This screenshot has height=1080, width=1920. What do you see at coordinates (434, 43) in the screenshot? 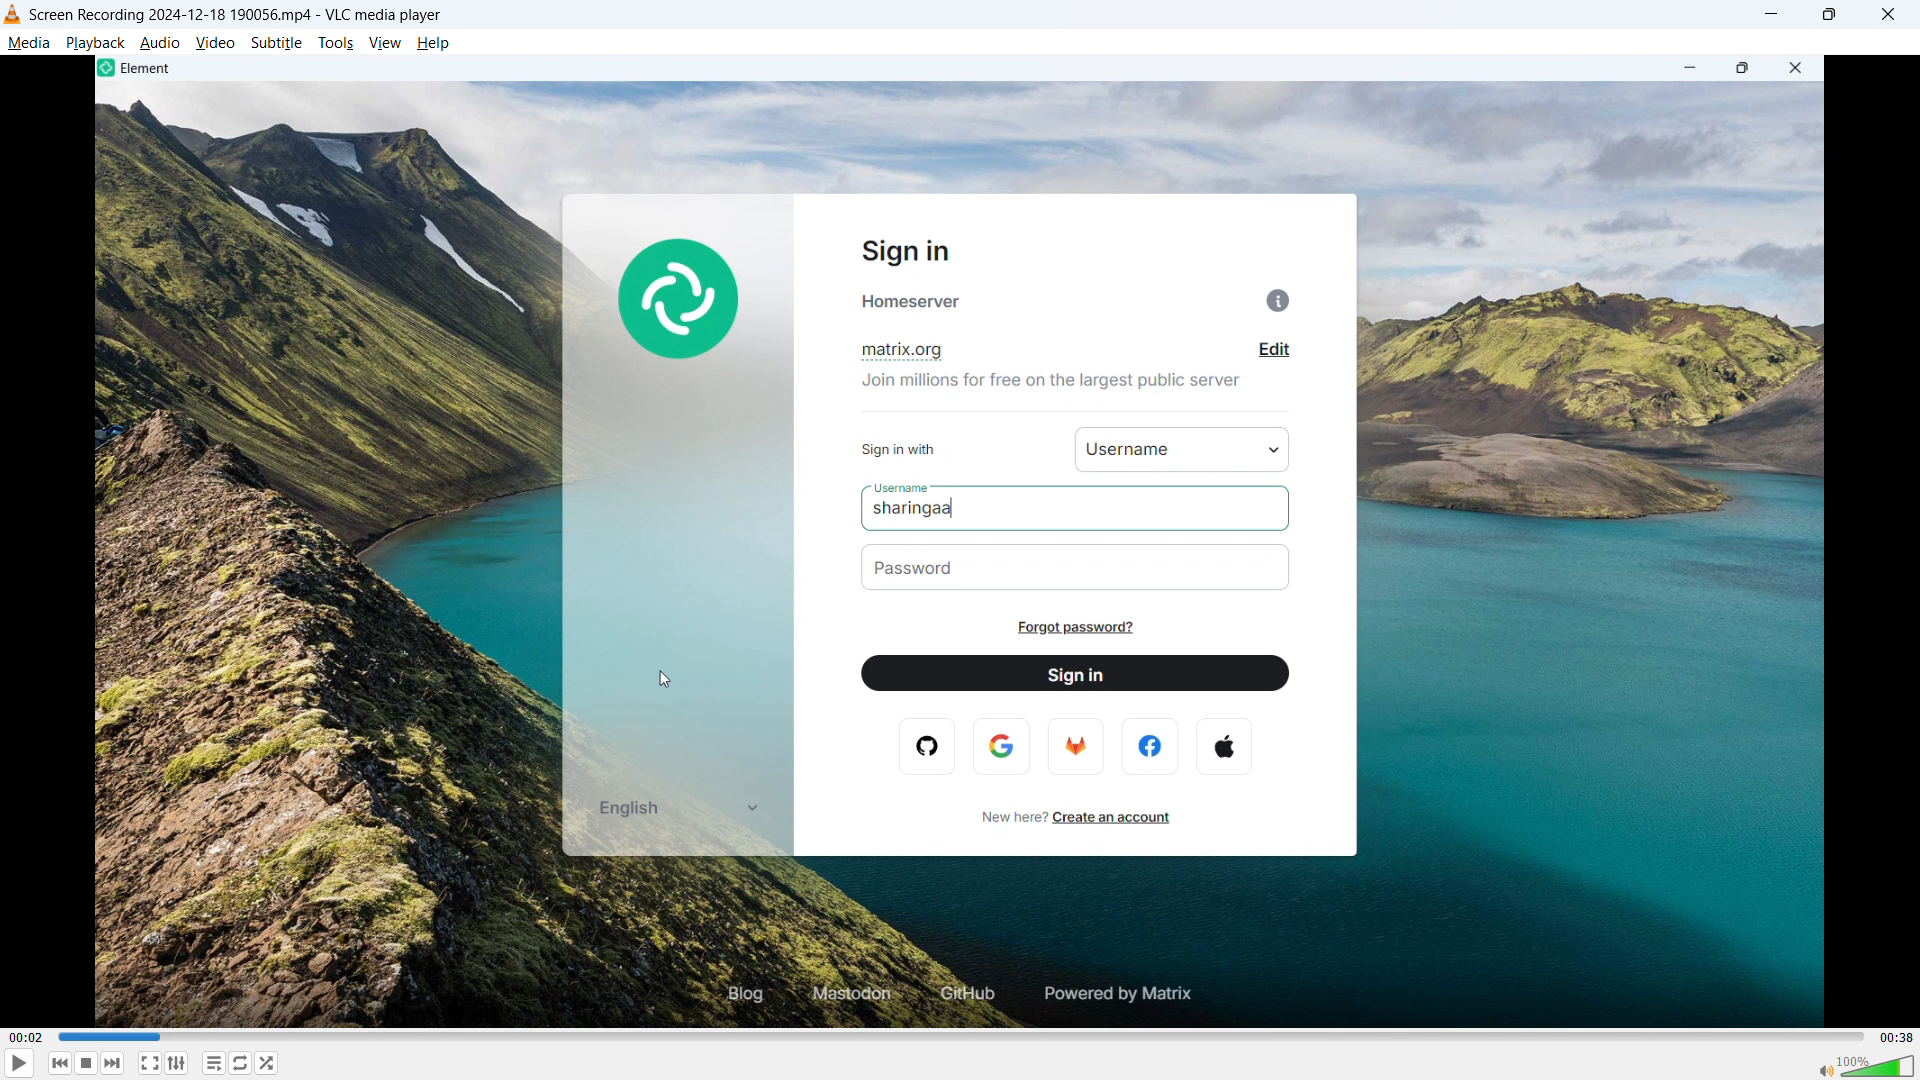
I see `help ` at bounding box center [434, 43].